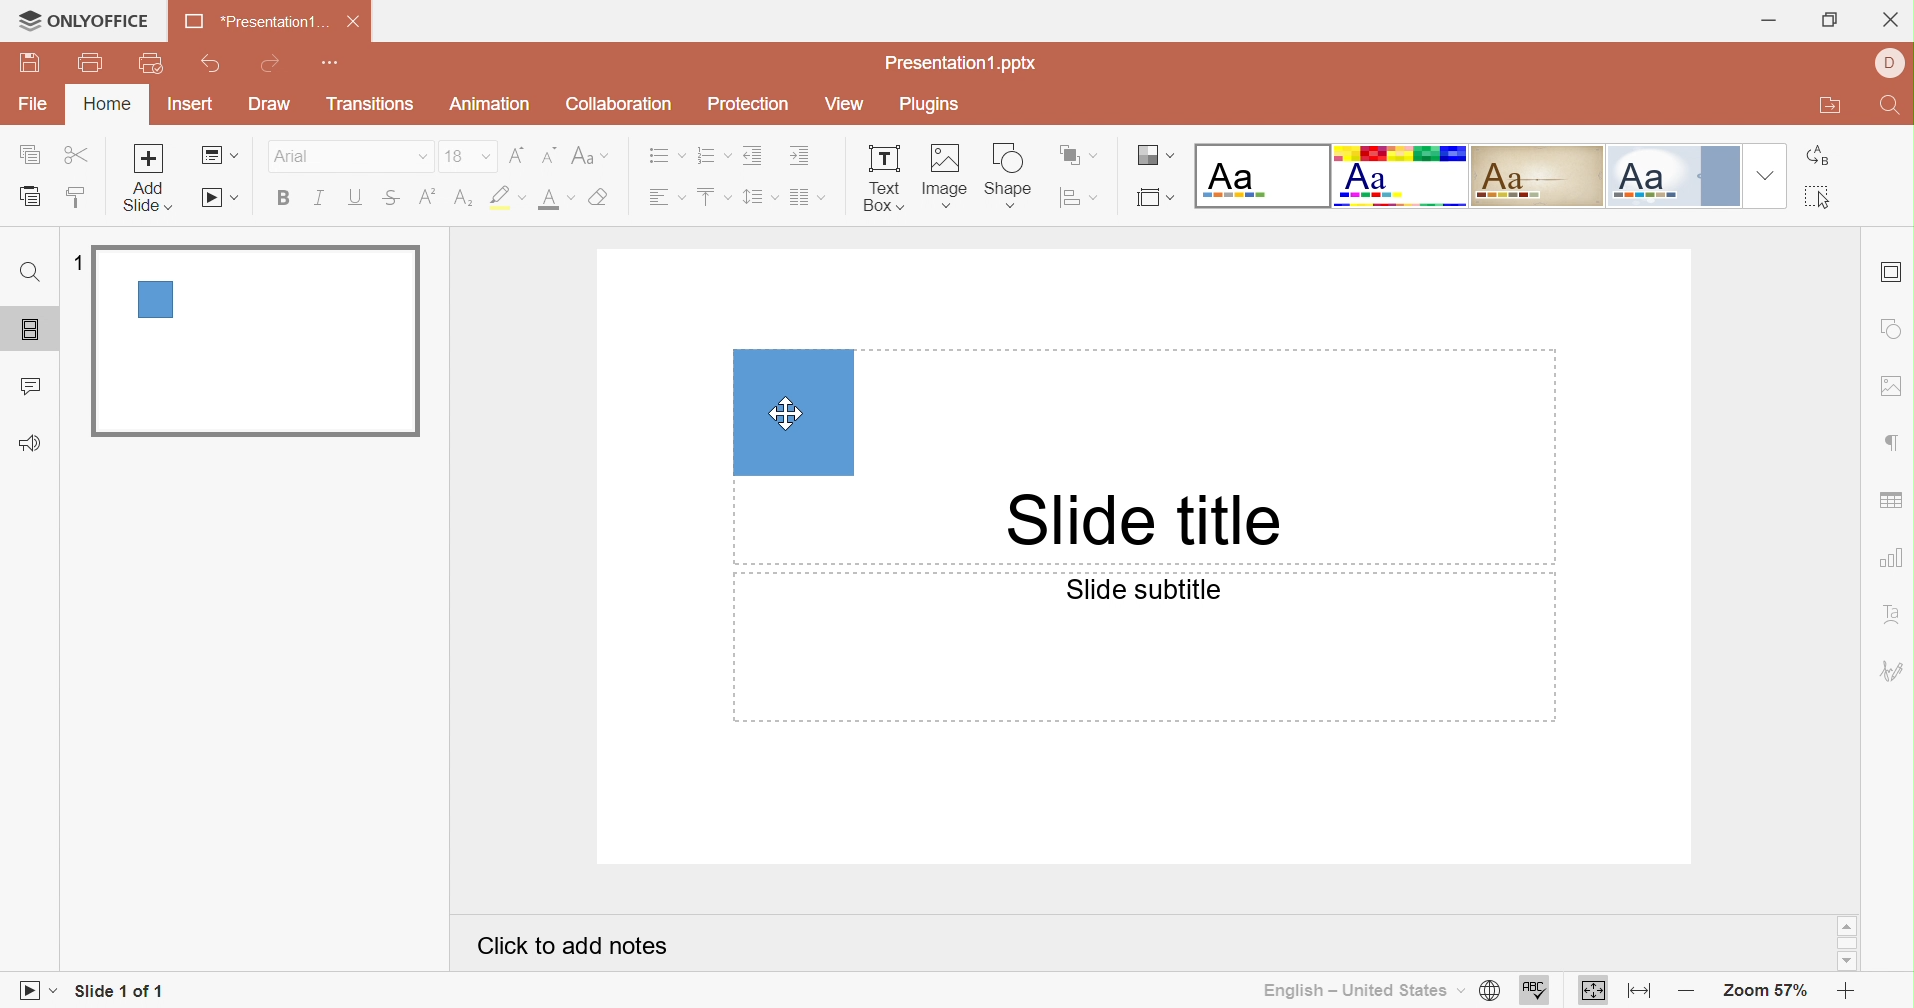  Describe the element at coordinates (1640, 993) in the screenshot. I see `Fit to width` at that location.